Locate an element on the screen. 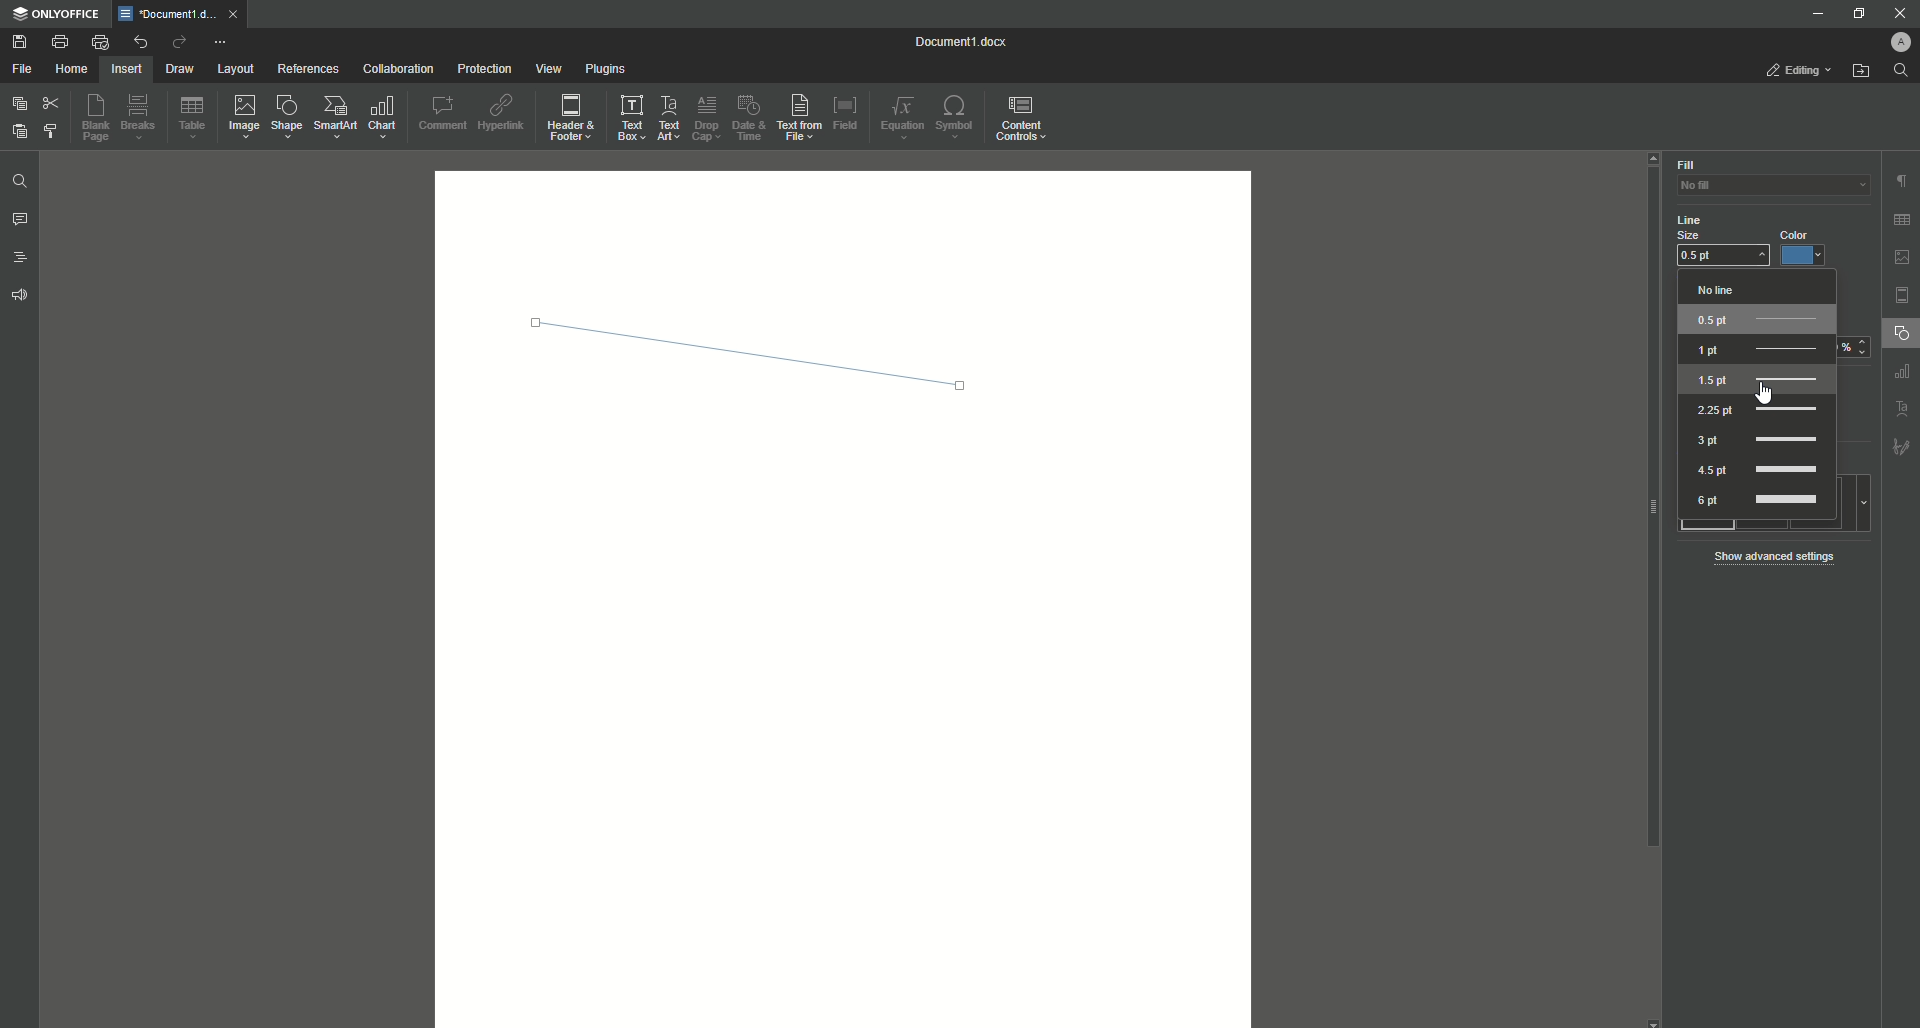 This screenshot has width=1920, height=1028. picture is located at coordinates (1901, 257).